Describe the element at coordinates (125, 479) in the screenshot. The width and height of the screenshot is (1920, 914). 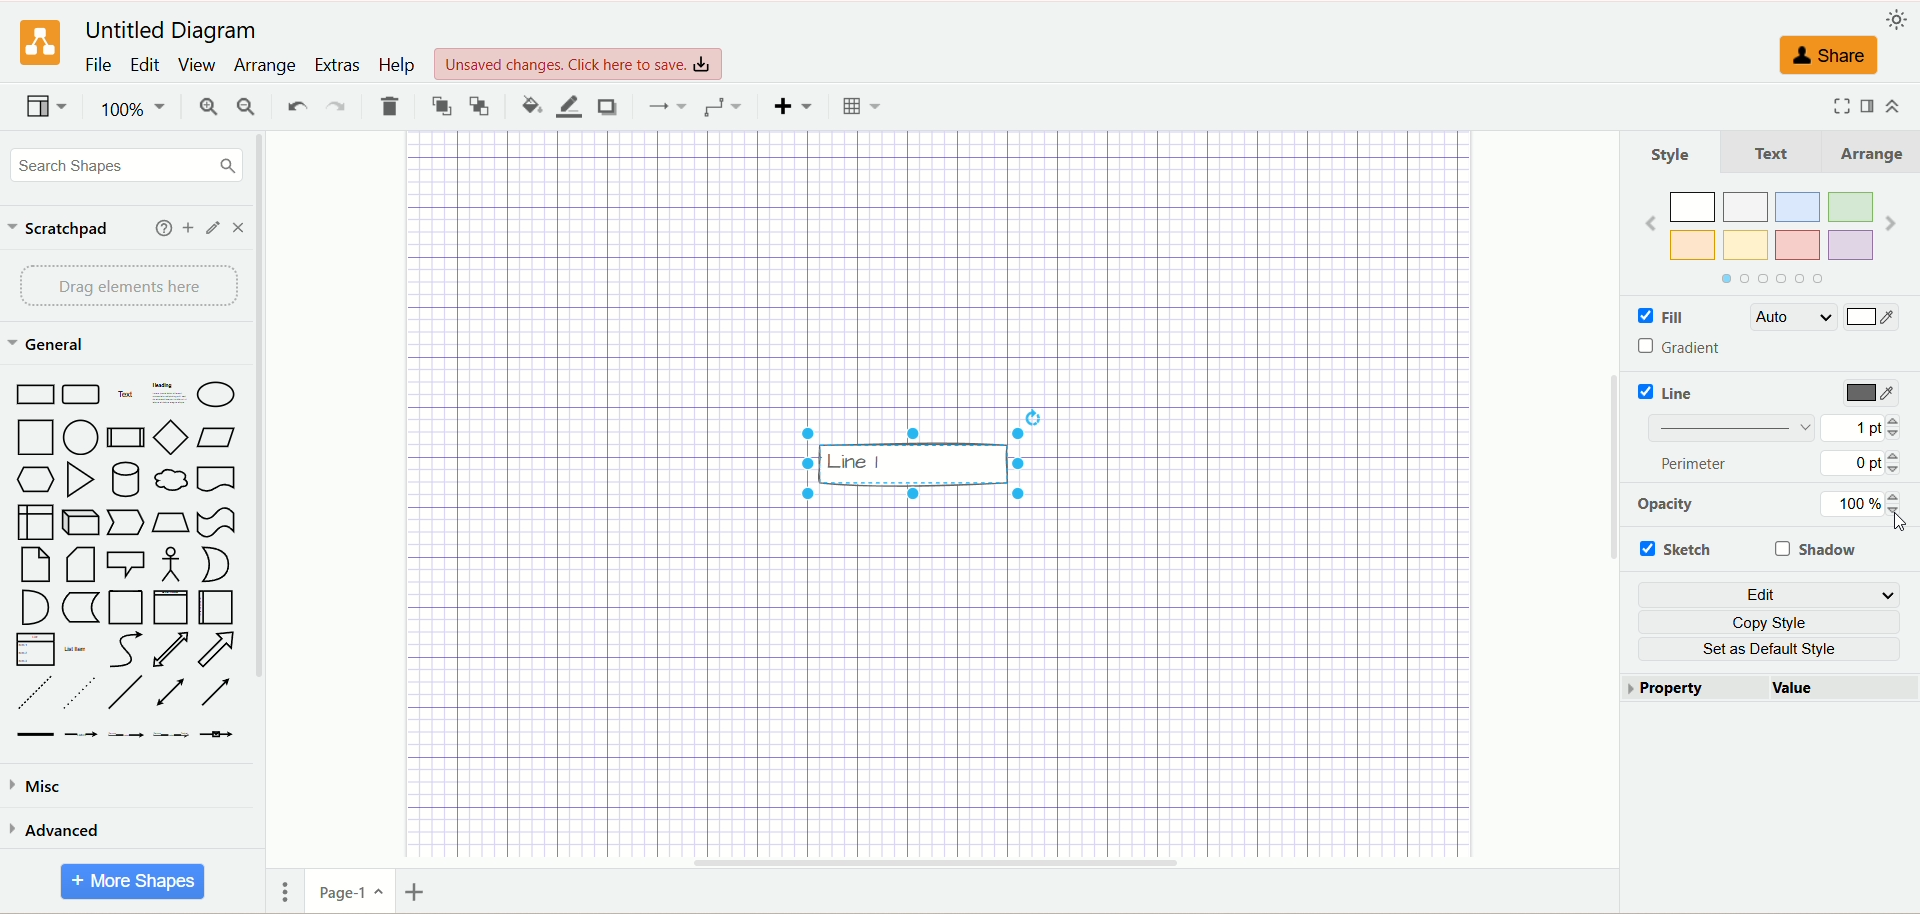
I see `Cylinder` at that location.